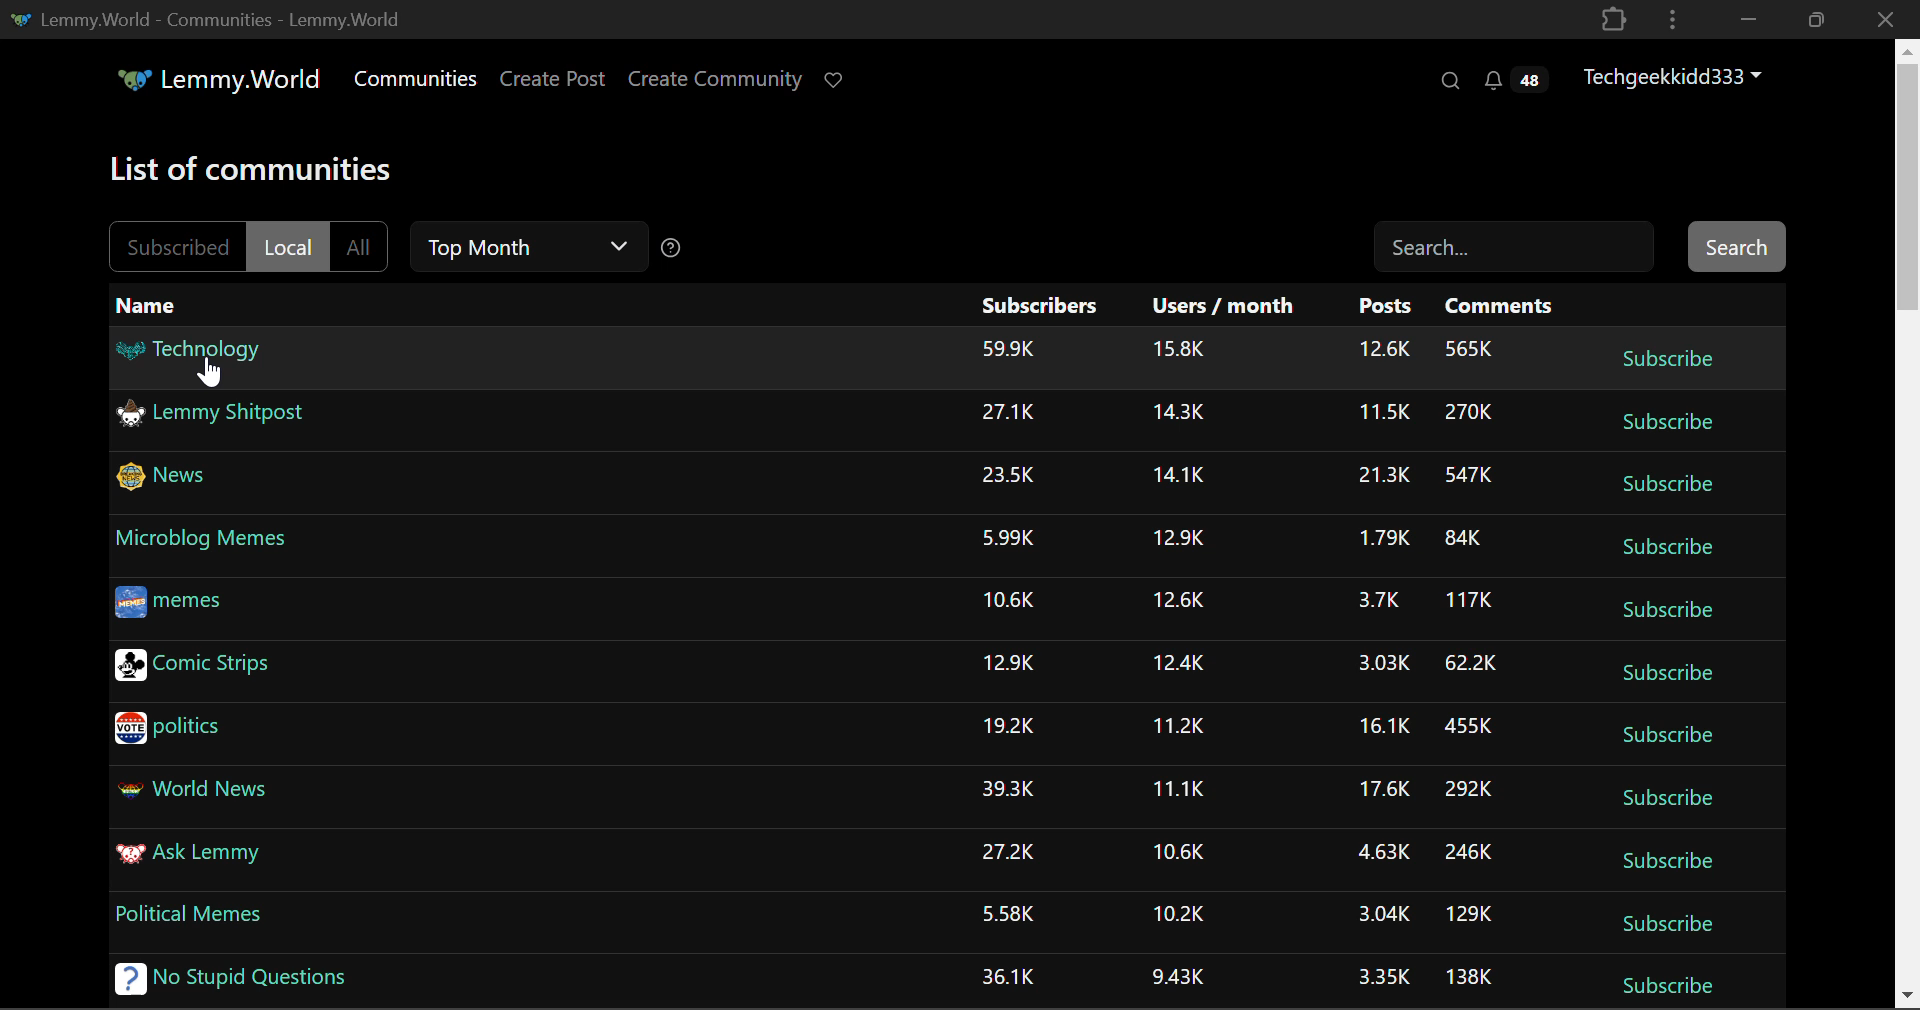 The height and width of the screenshot is (1010, 1920). Describe the element at coordinates (1508, 243) in the screenshot. I see `Search` at that location.